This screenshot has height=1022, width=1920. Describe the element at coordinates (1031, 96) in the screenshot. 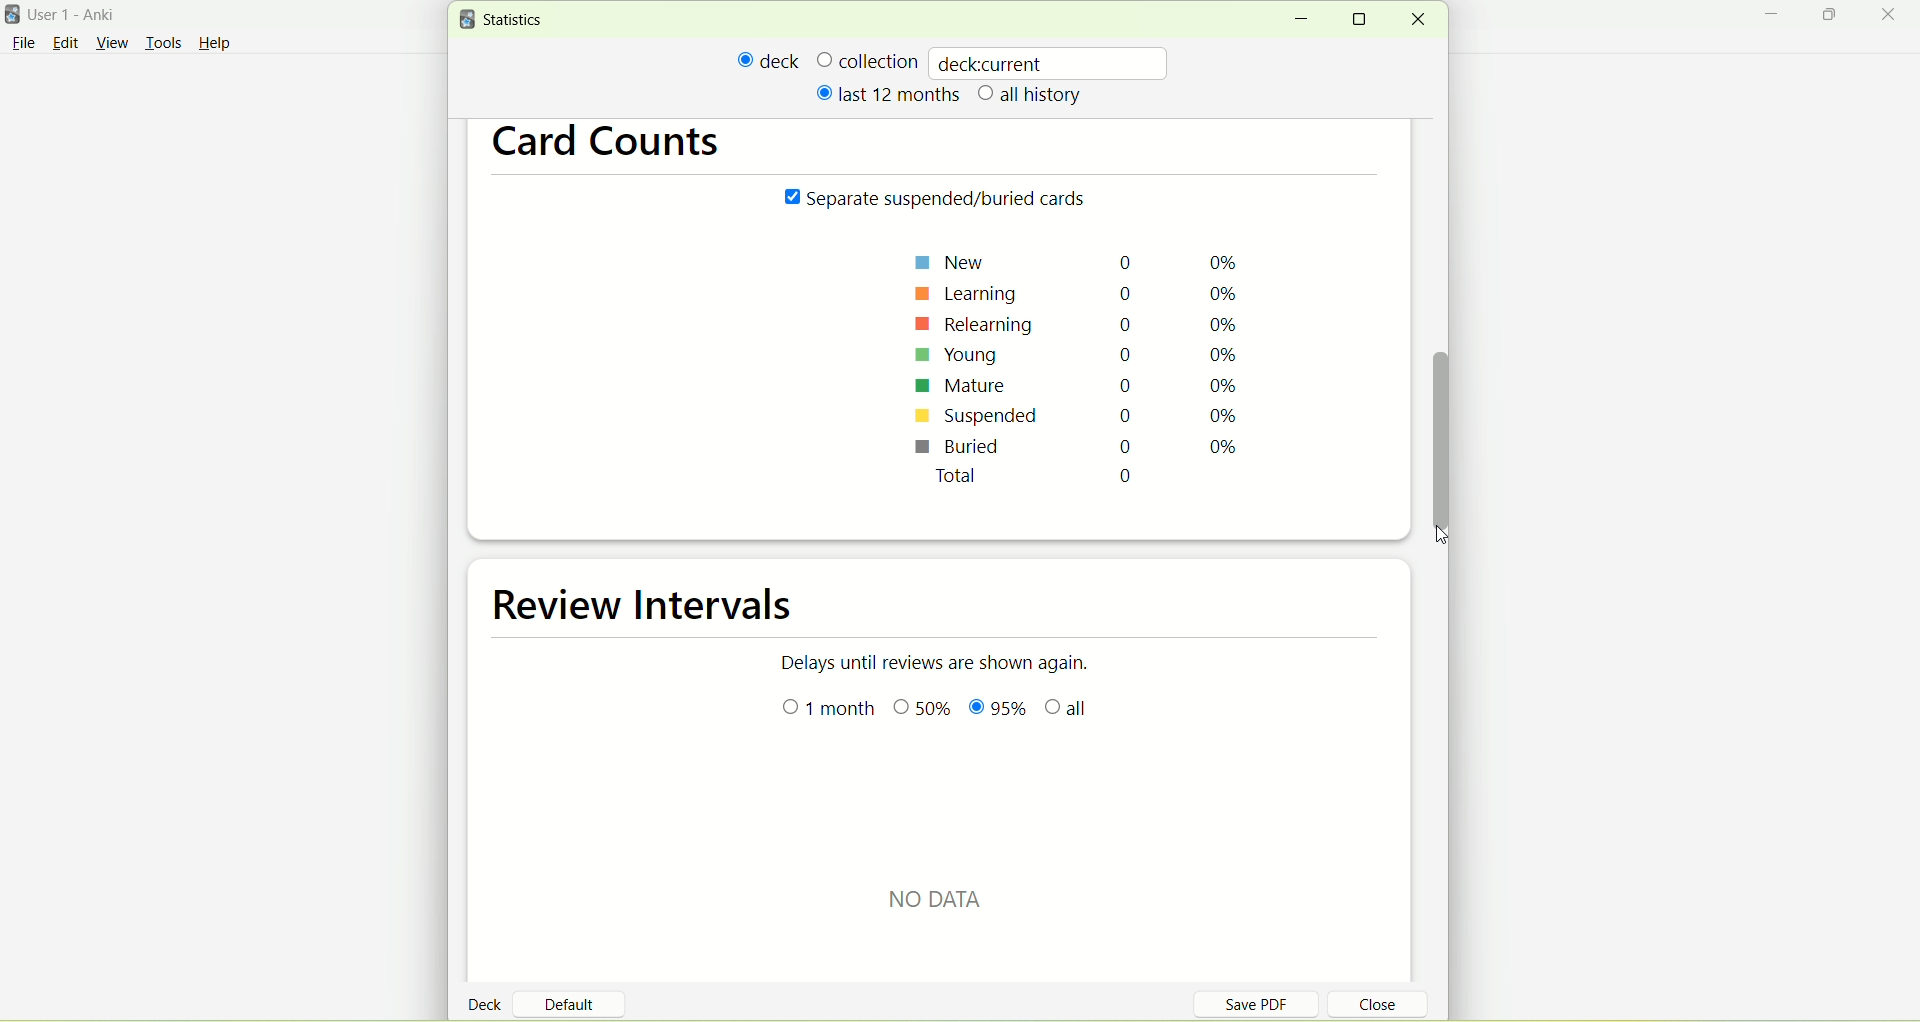

I see `all history` at that location.